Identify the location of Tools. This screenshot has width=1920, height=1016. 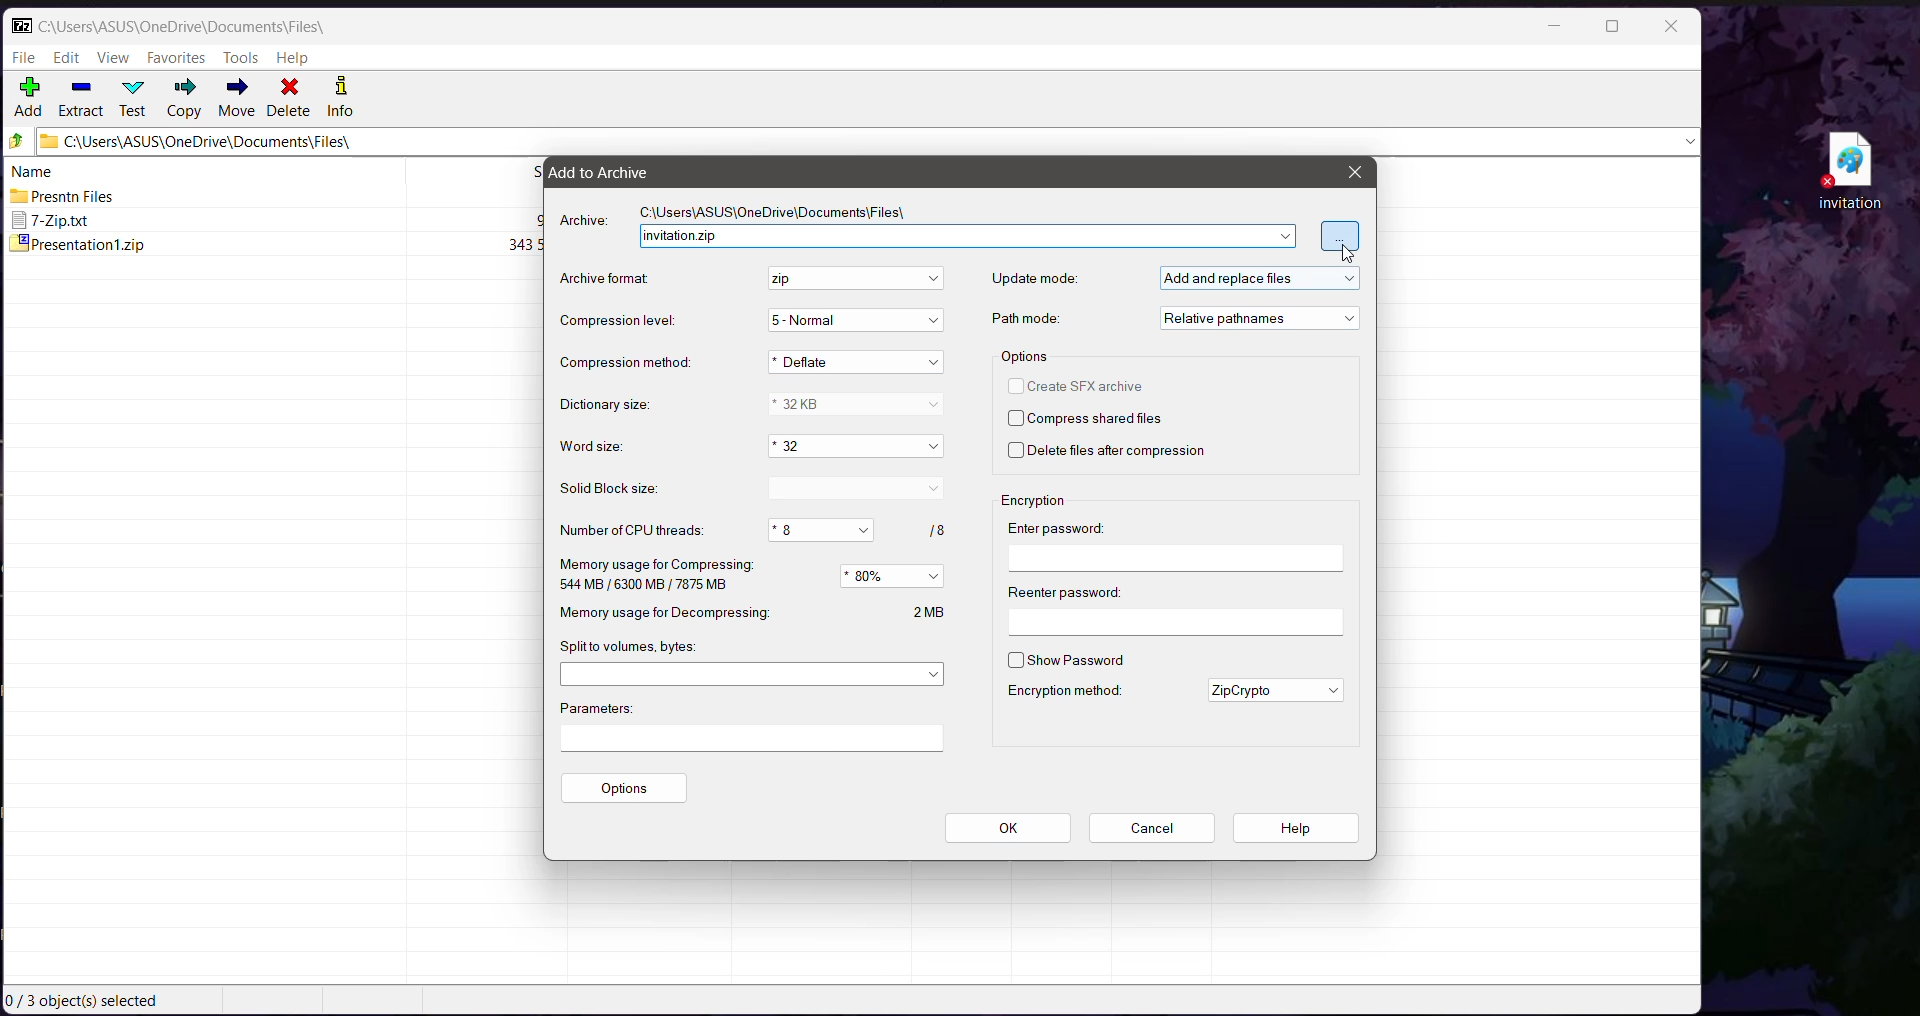
(240, 58).